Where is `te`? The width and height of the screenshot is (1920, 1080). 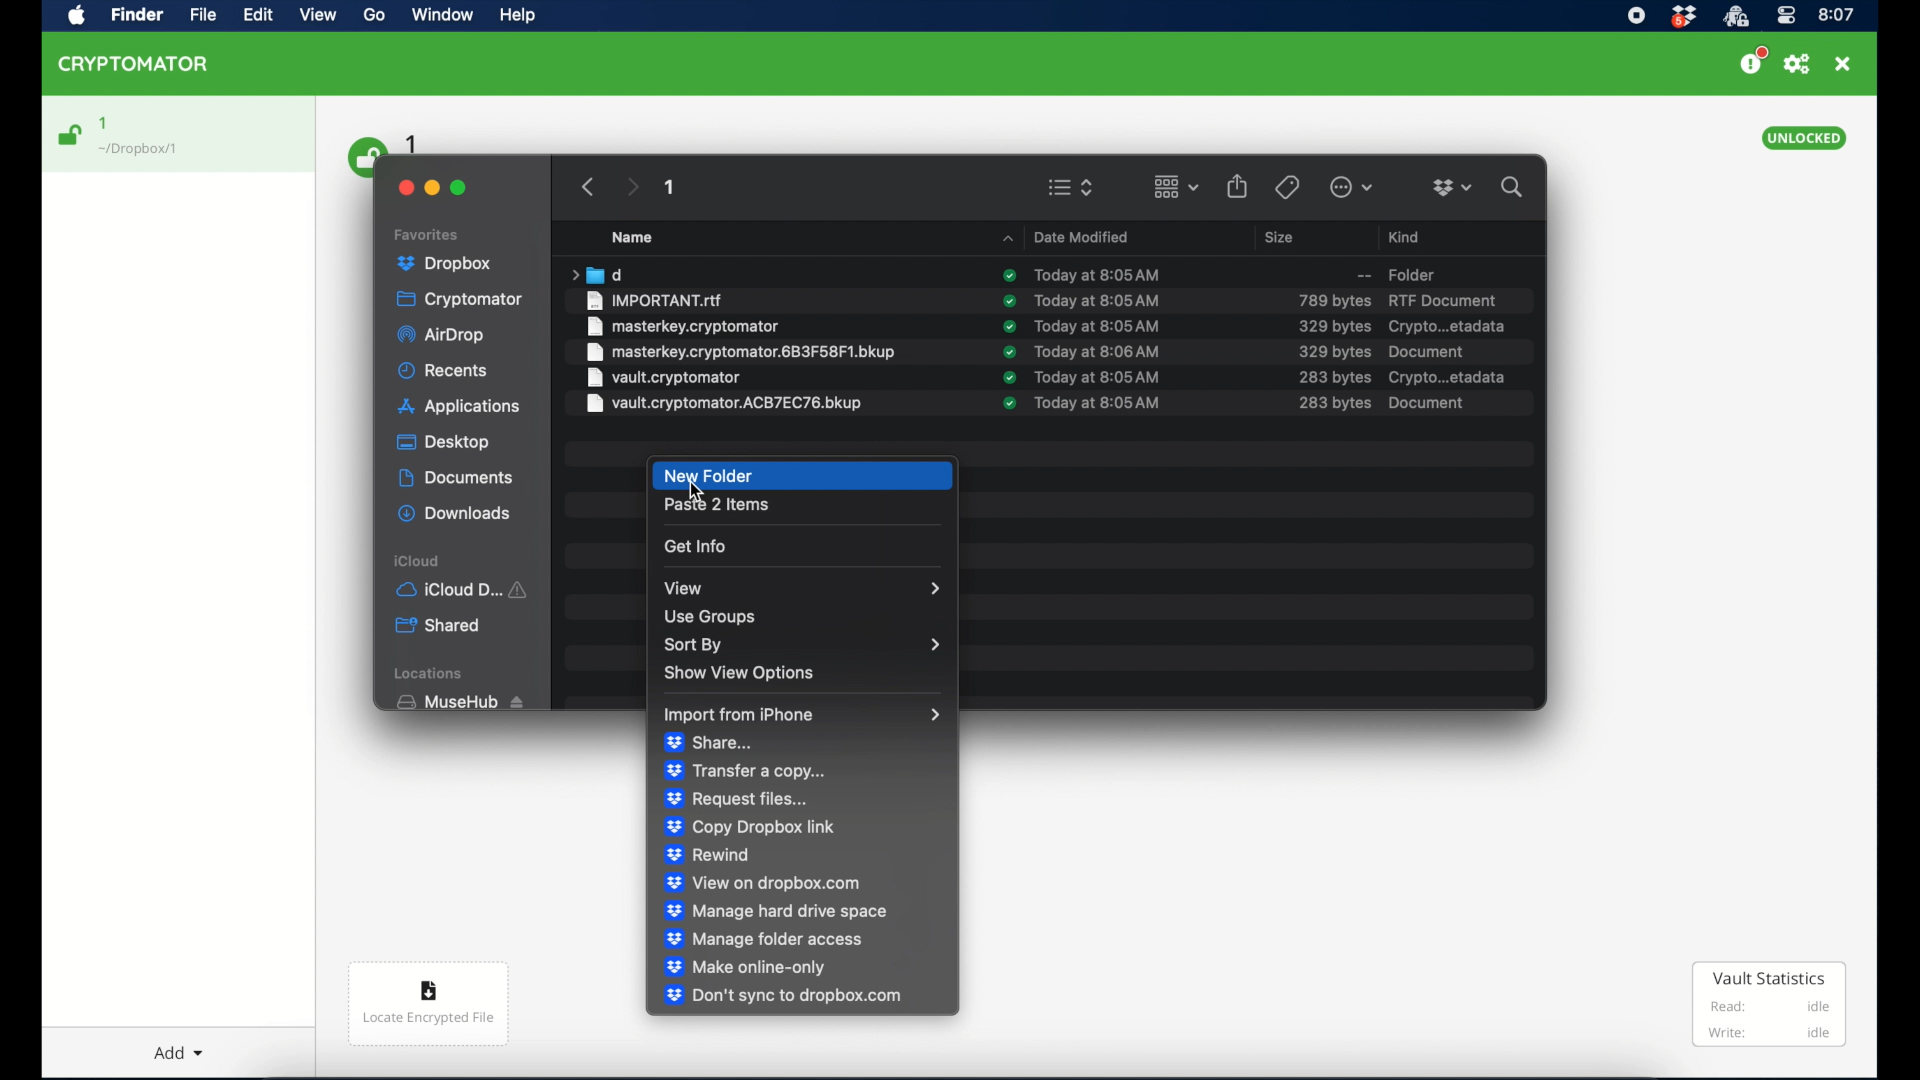
te is located at coordinates (1098, 300).